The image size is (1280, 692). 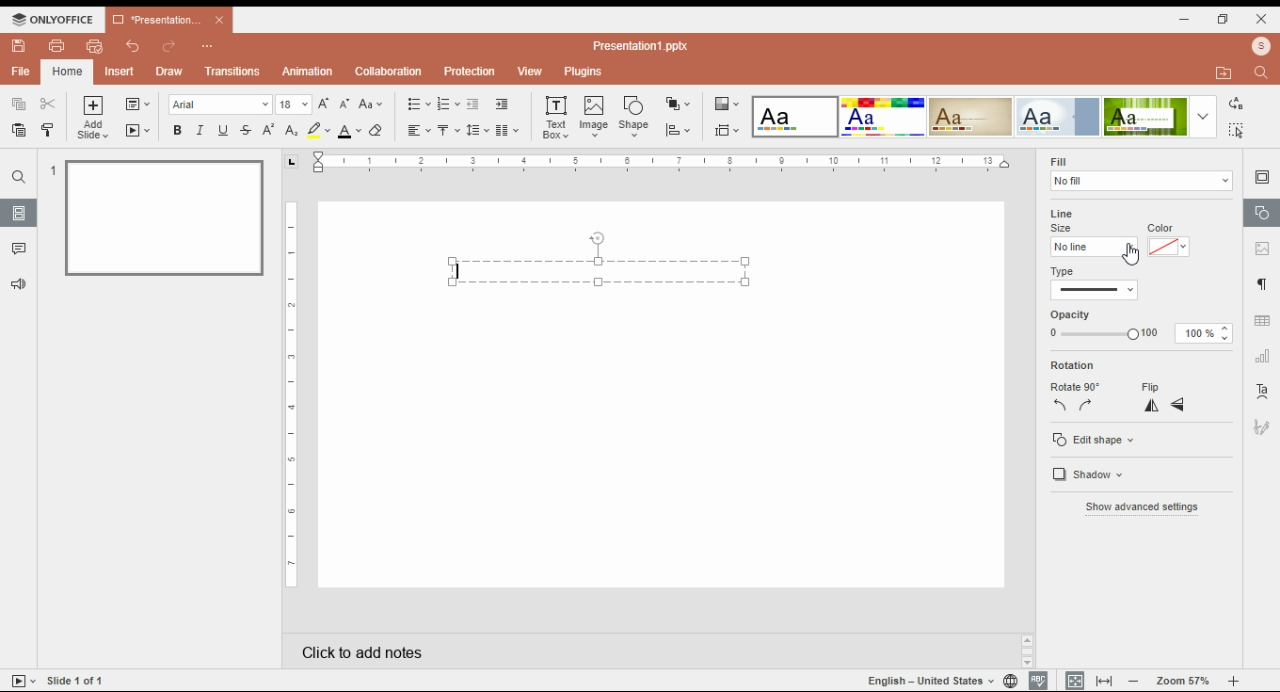 What do you see at coordinates (1009, 681) in the screenshot?
I see `language settings` at bounding box center [1009, 681].